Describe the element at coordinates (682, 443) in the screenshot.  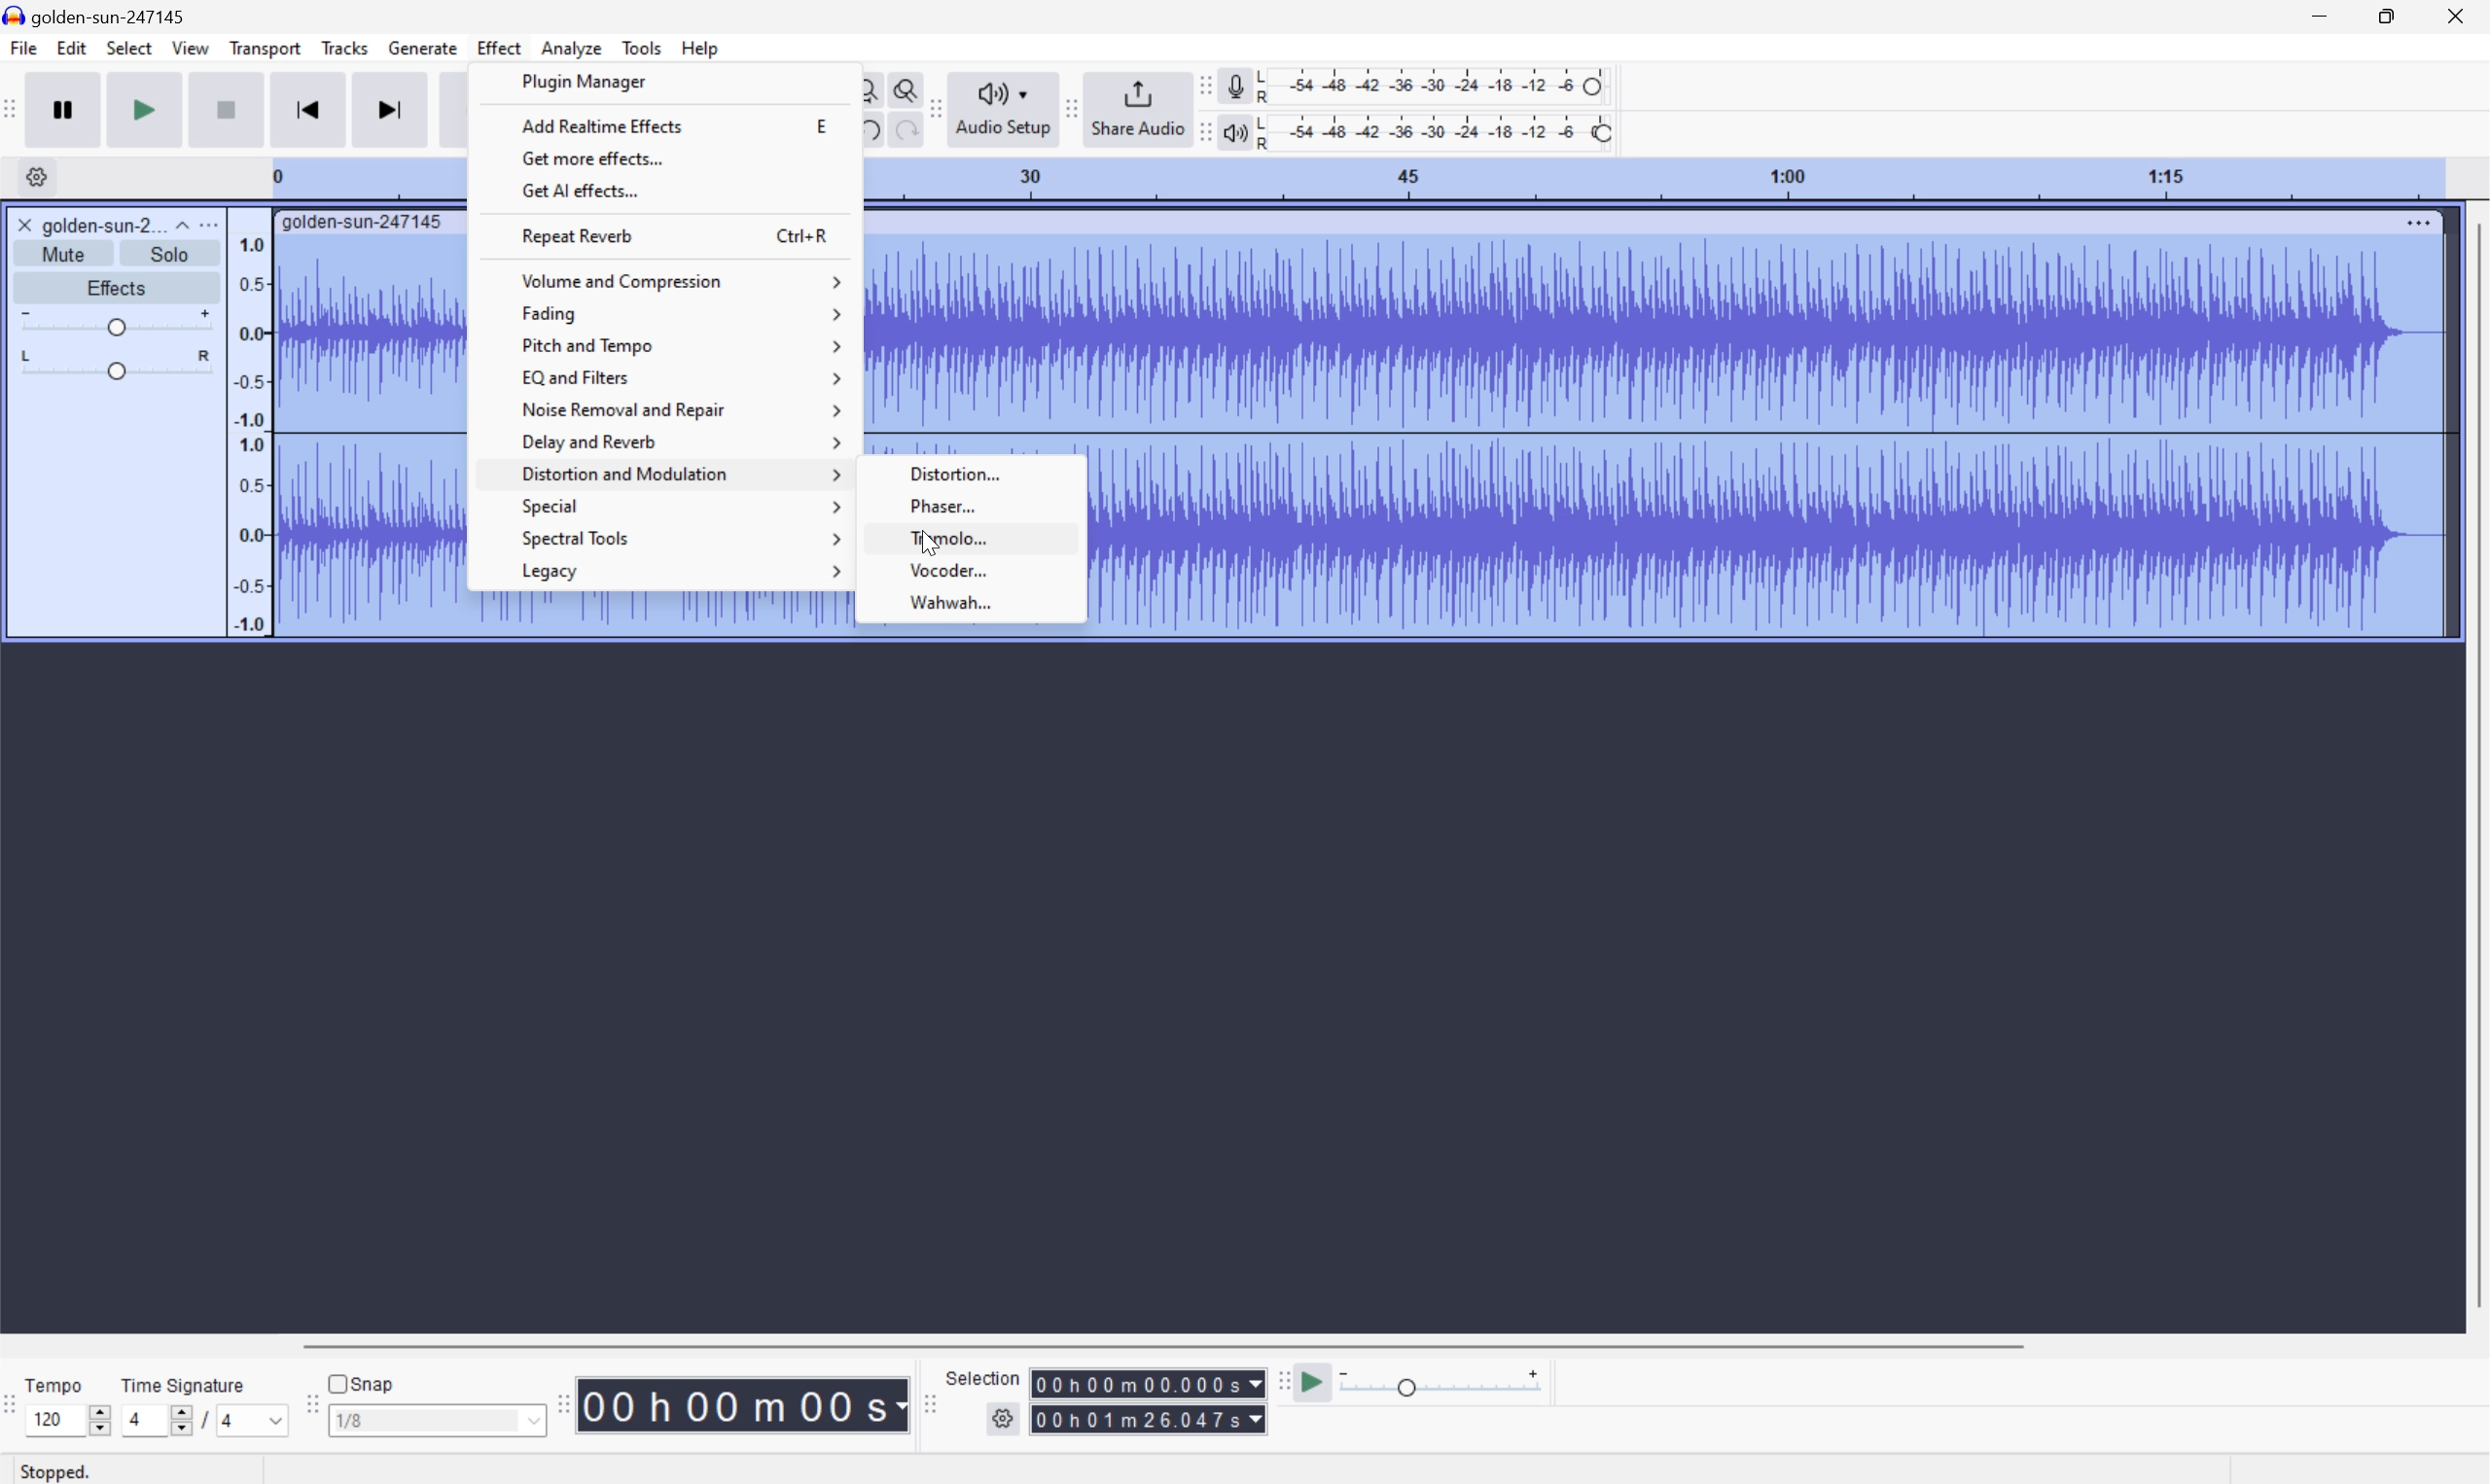
I see `Delay and reverb` at that location.